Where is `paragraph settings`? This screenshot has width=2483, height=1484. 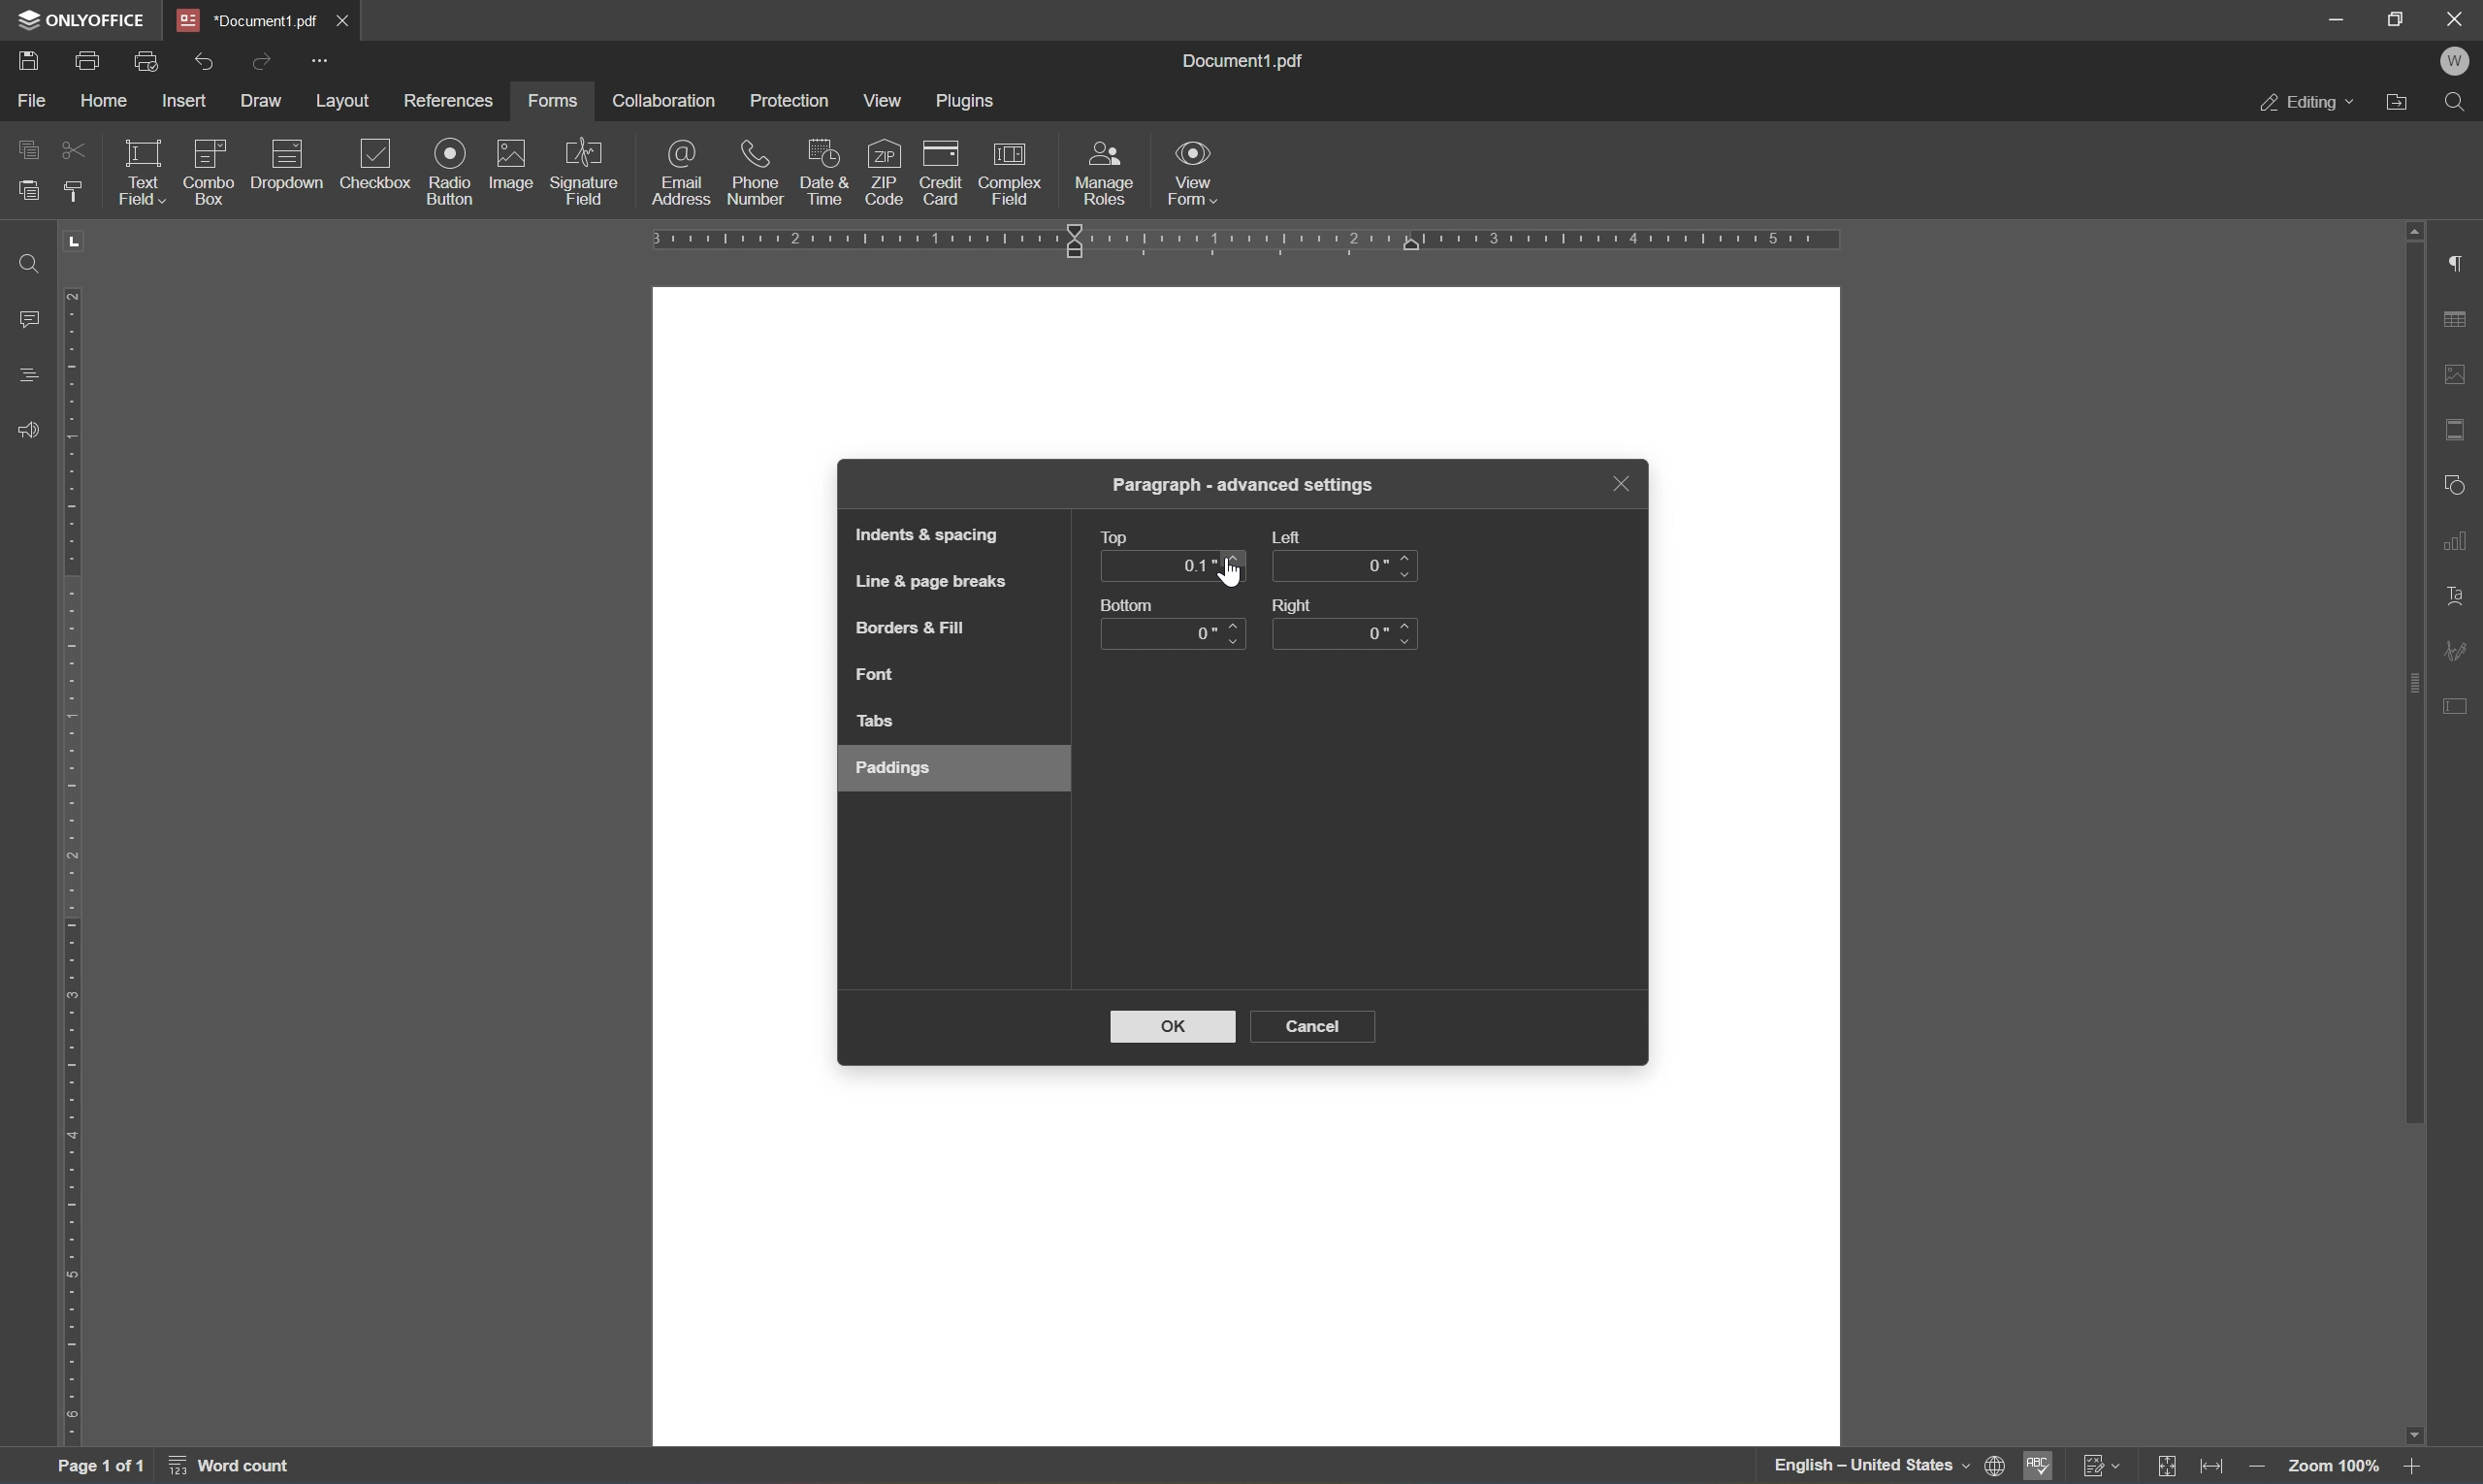 paragraph settings is located at coordinates (2461, 265).